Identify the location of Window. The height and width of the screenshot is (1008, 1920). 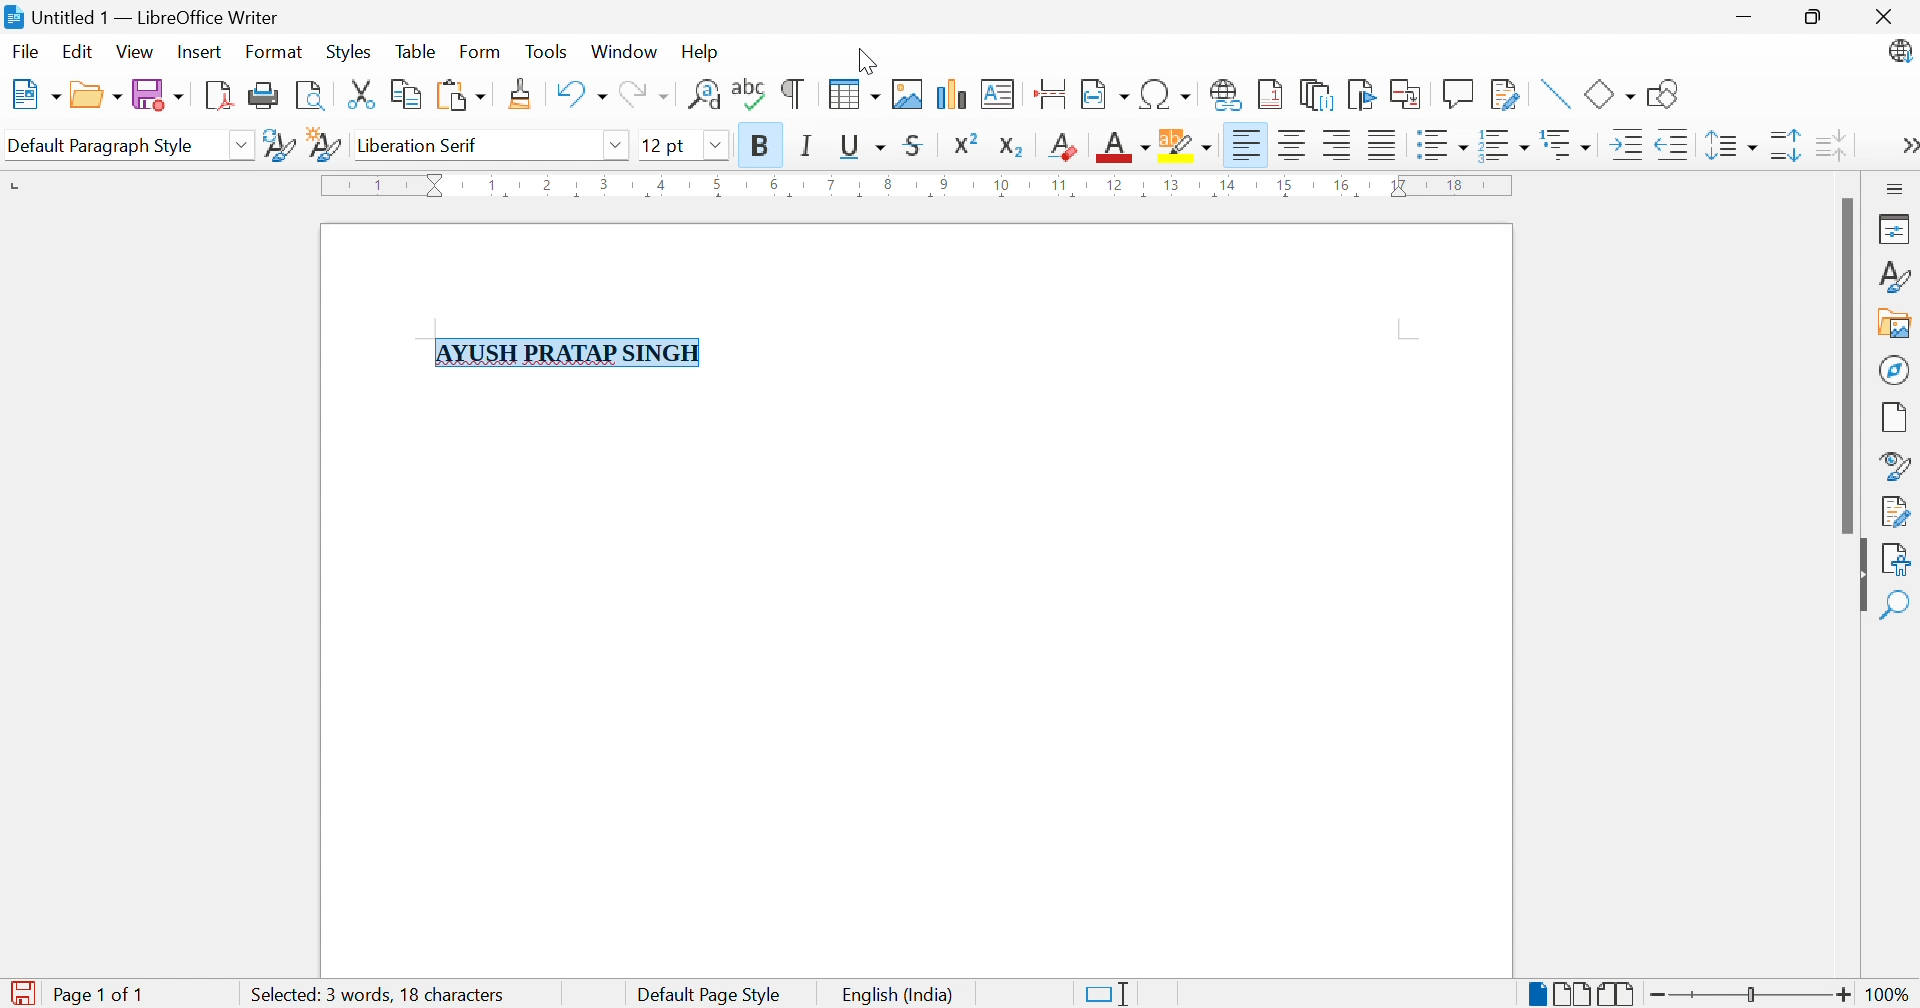
(623, 52).